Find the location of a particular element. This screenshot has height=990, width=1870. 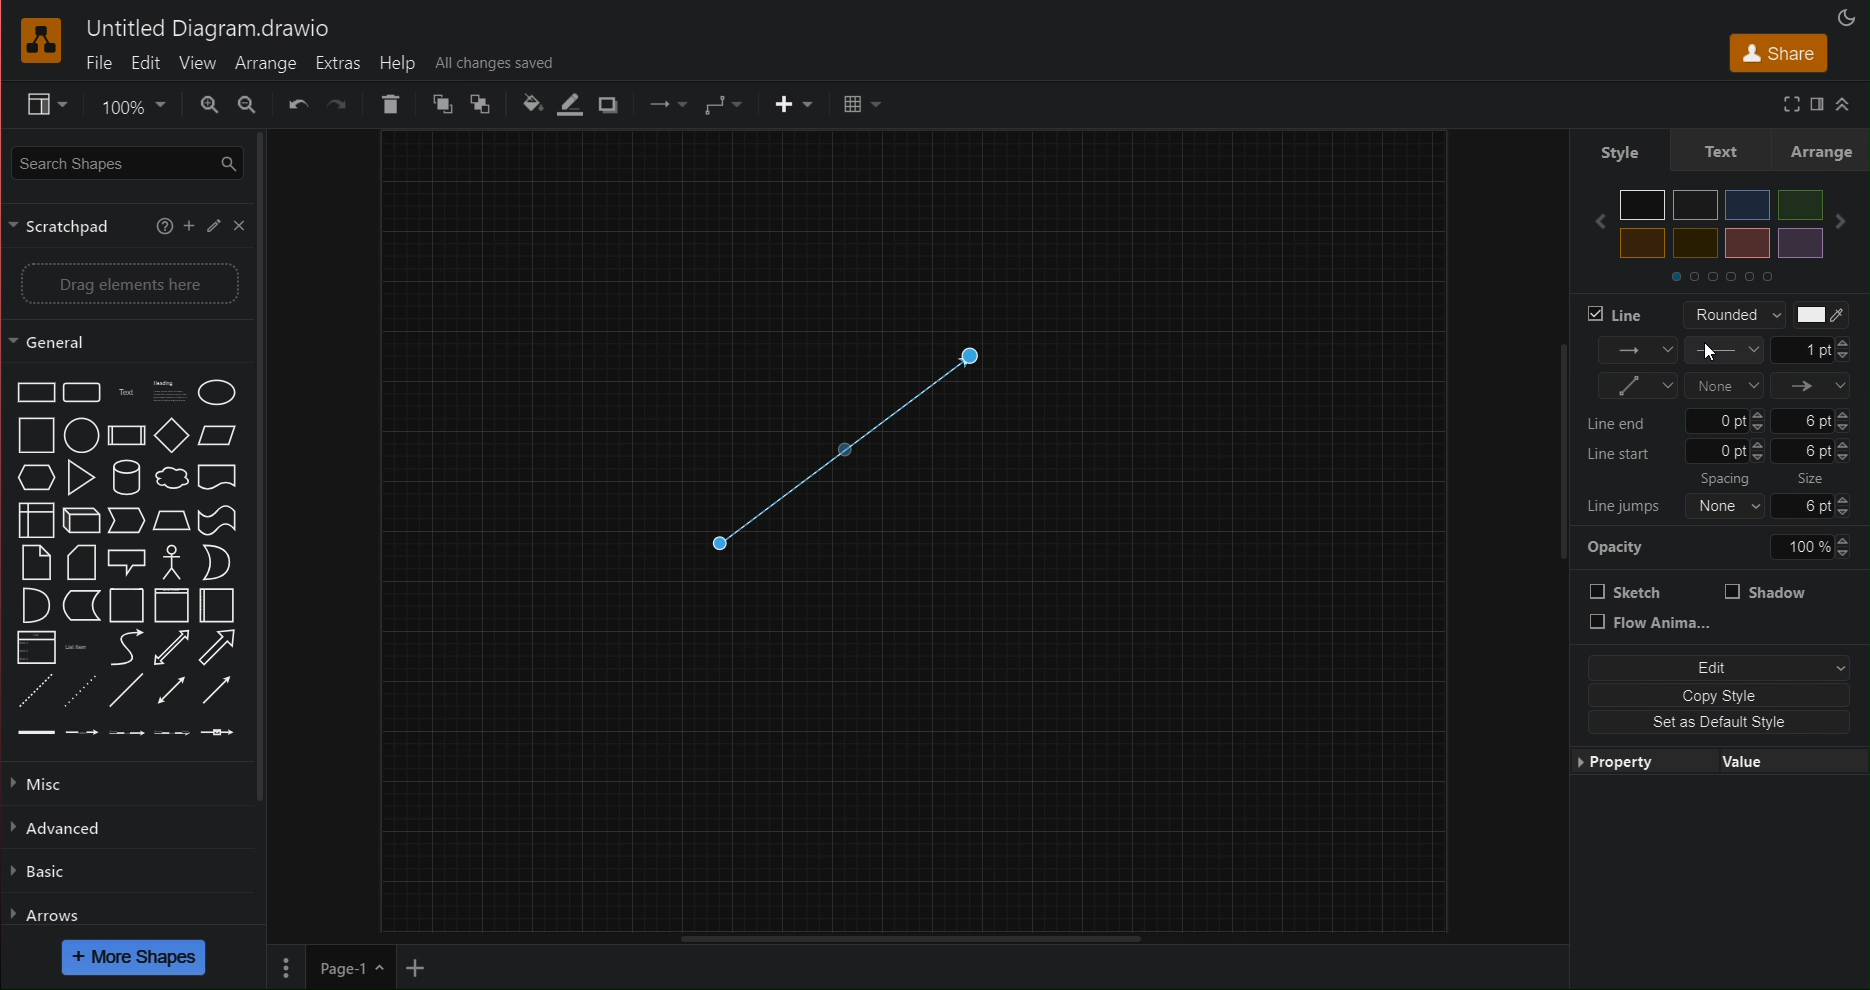

General is located at coordinates (62, 342).